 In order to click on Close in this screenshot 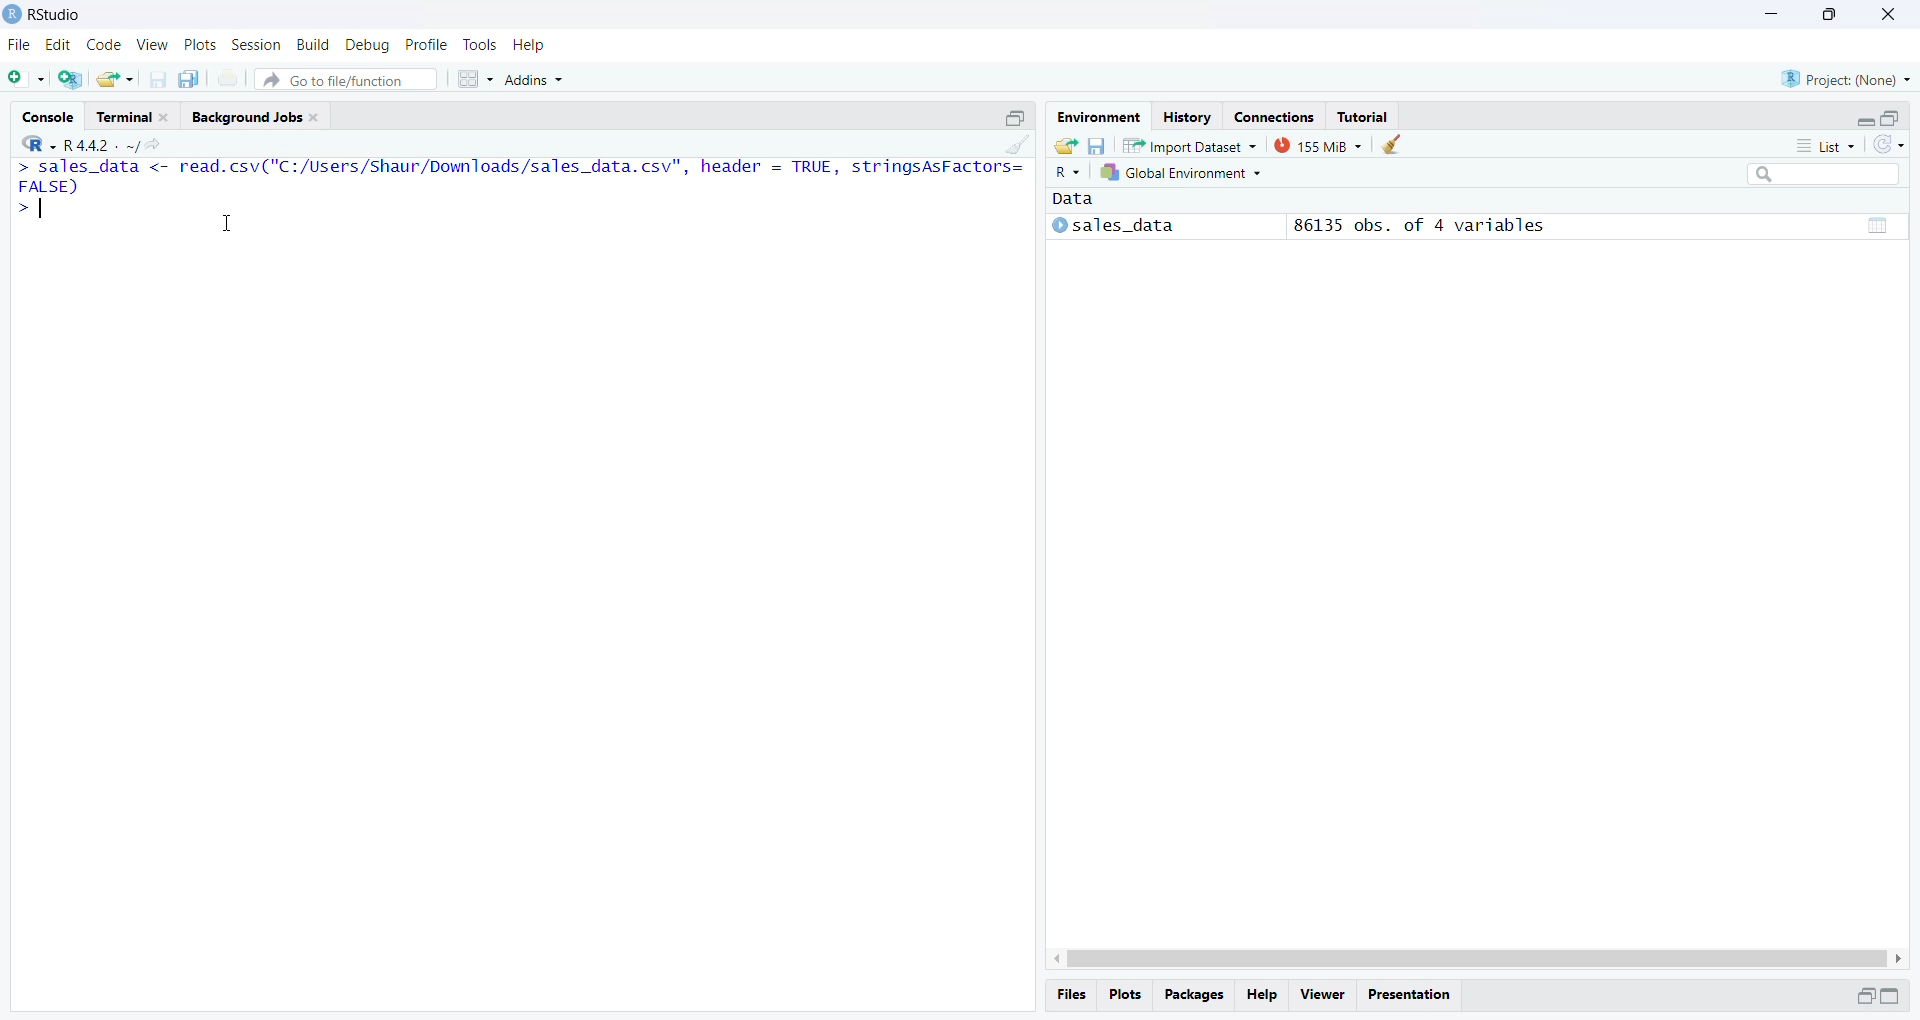, I will do `click(1880, 17)`.